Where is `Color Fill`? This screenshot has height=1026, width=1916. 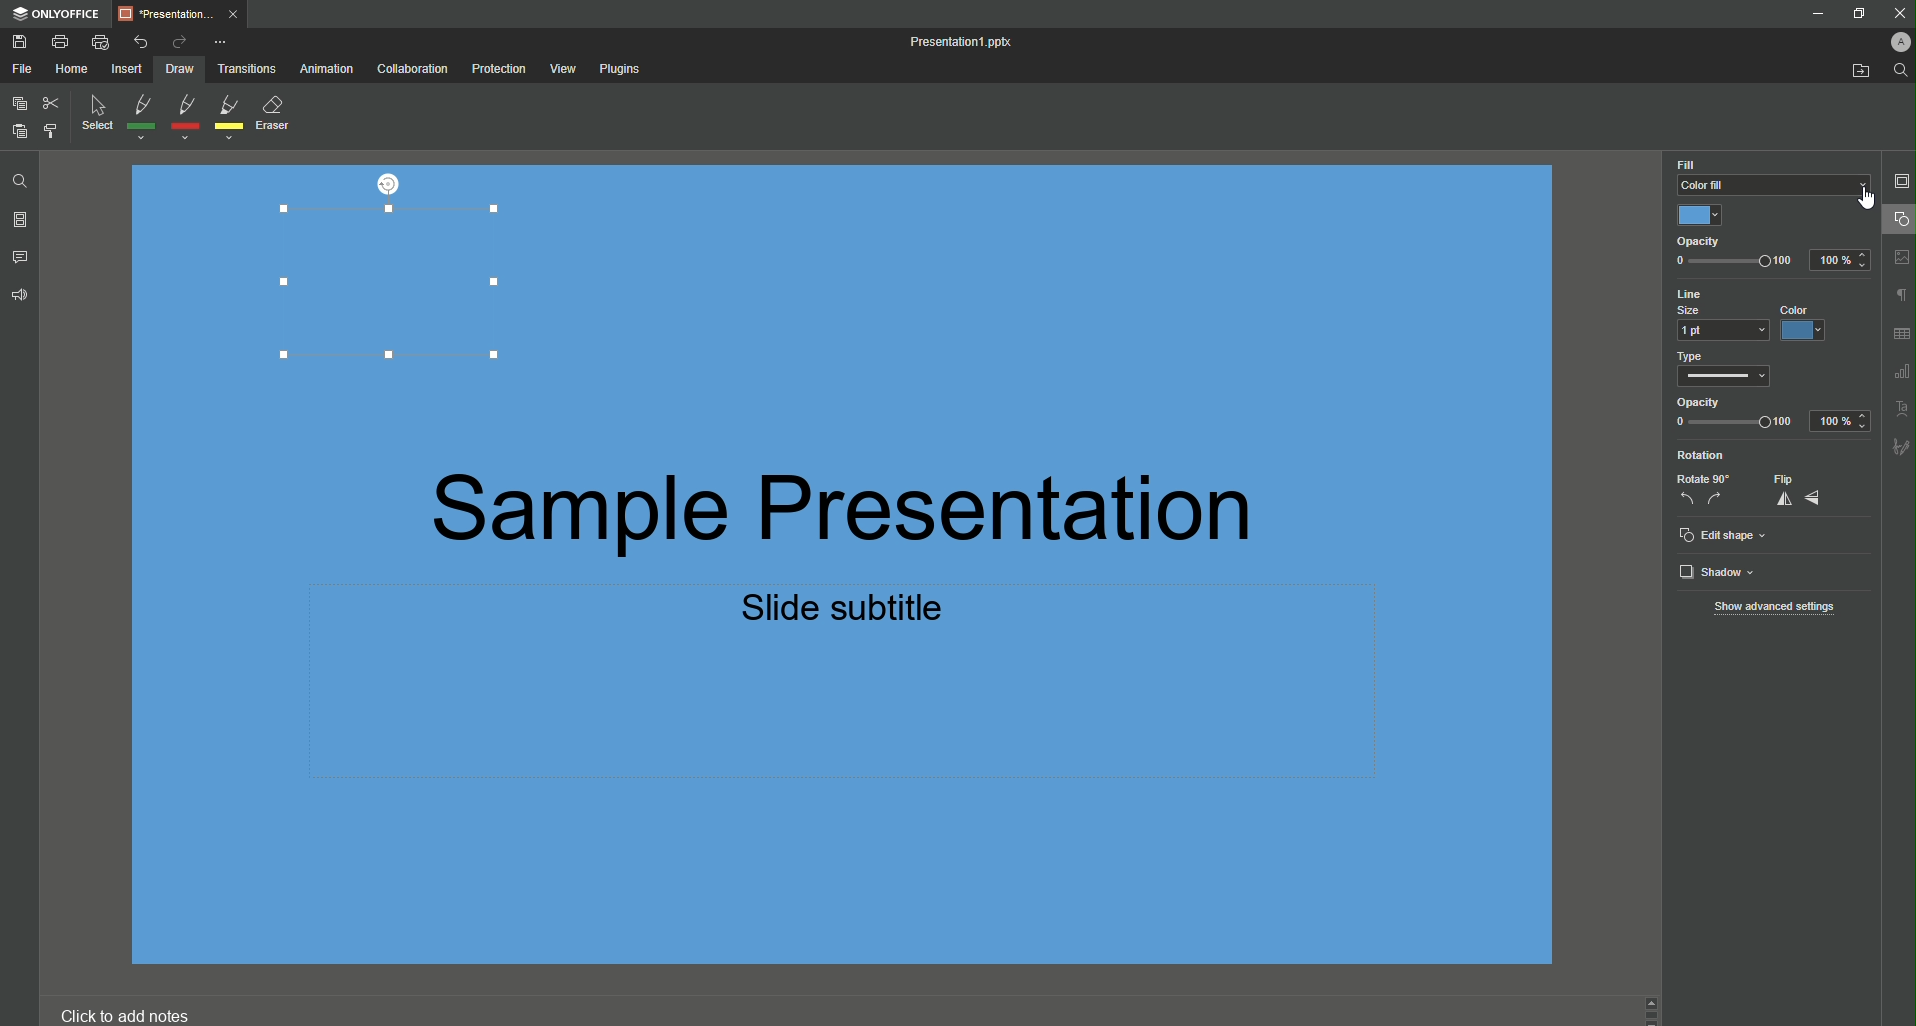
Color Fill is located at coordinates (1774, 176).